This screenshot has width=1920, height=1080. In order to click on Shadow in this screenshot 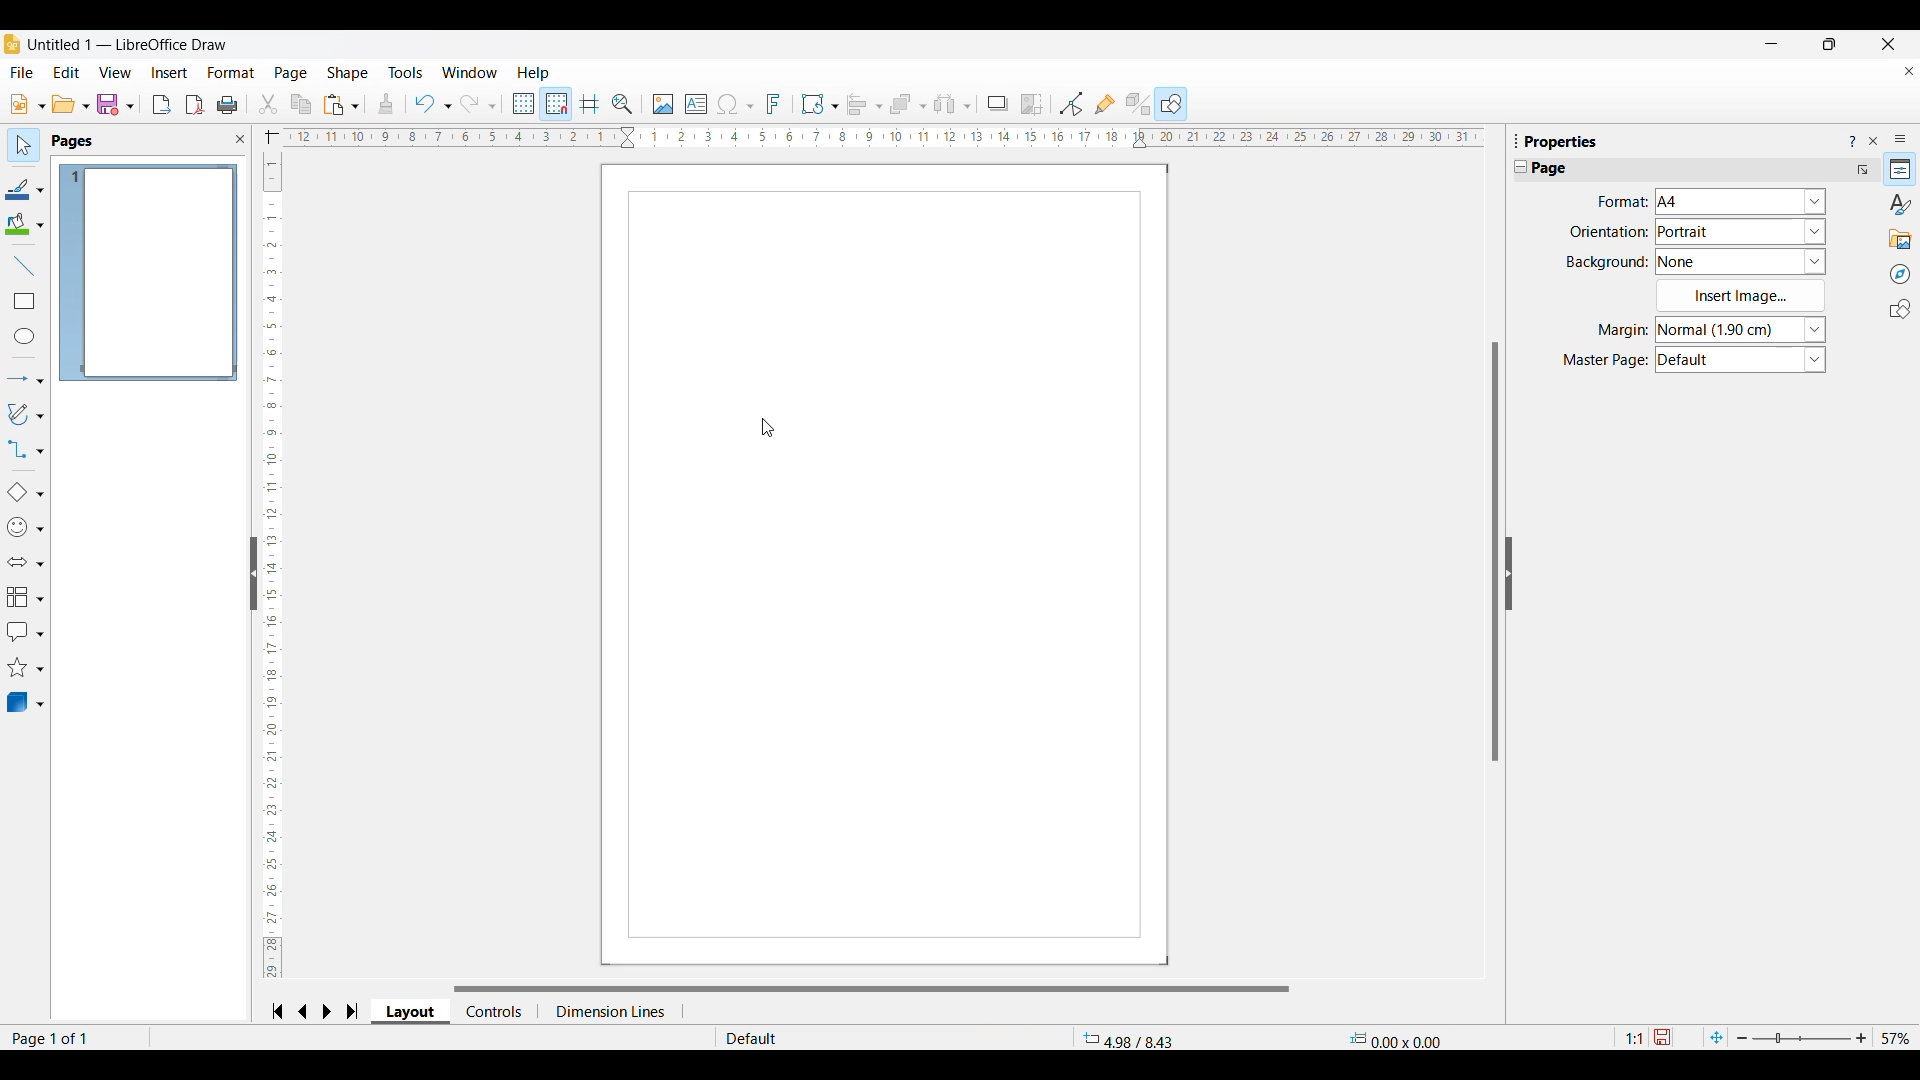, I will do `click(998, 104)`.